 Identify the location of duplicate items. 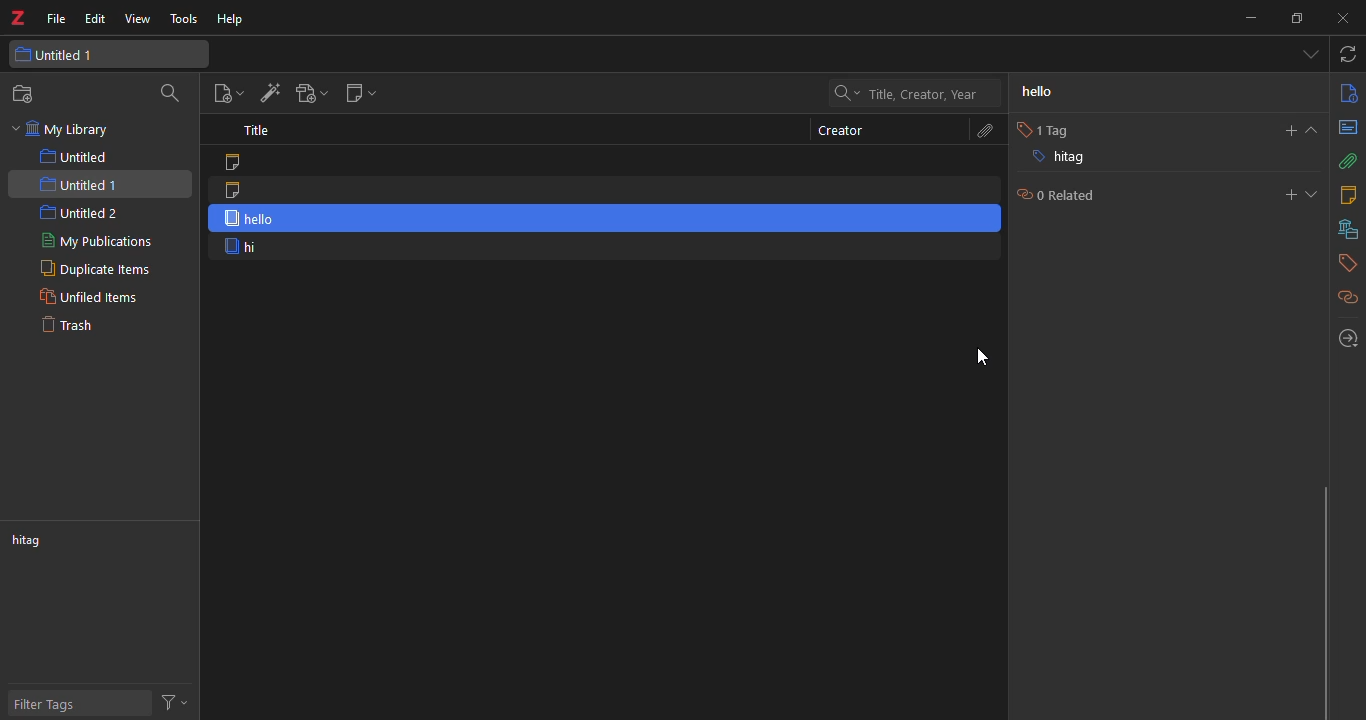
(91, 270).